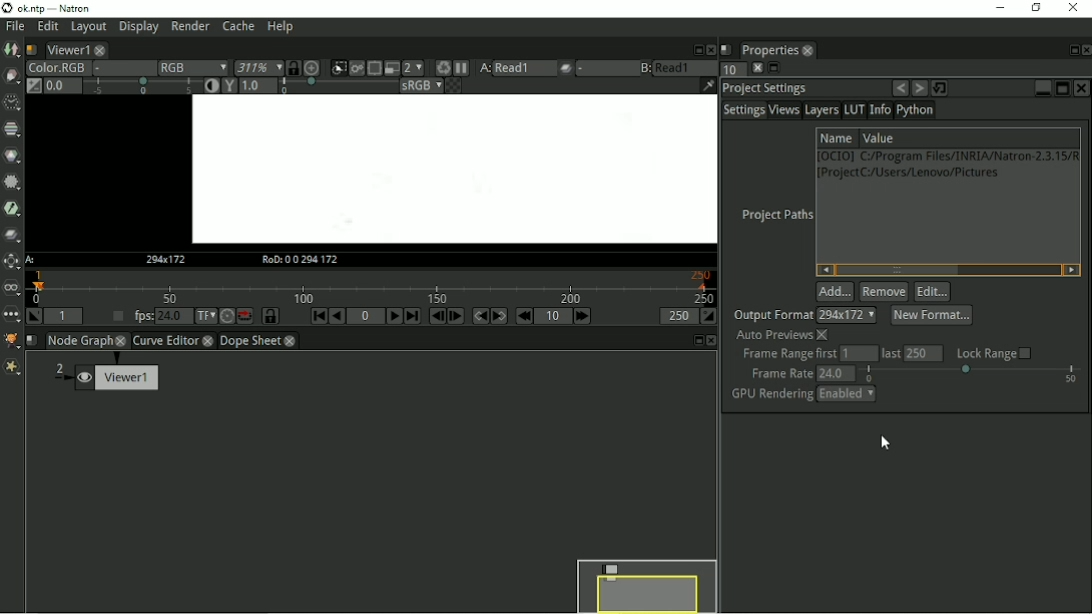 This screenshot has width=1092, height=614. Describe the element at coordinates (453, 86) in the screenshot. I see `Checkerboard` at that location.